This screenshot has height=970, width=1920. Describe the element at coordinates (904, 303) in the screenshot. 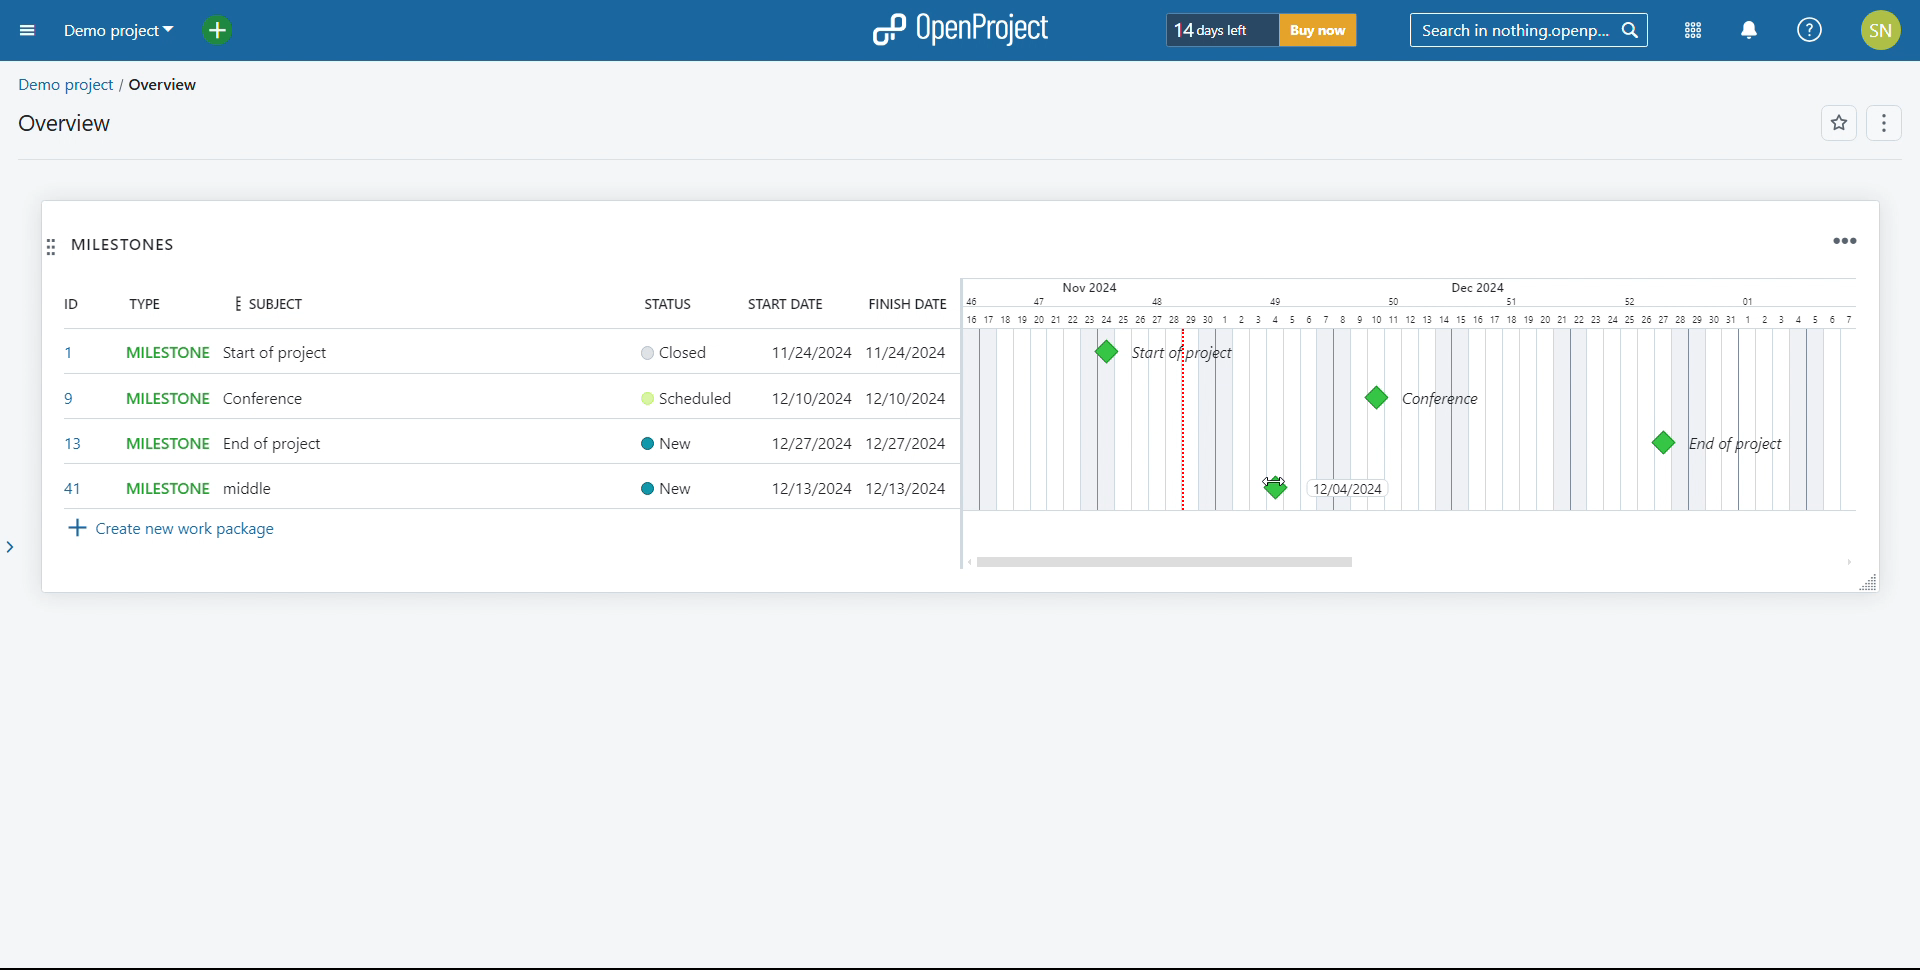

I see `finish date` at that location.